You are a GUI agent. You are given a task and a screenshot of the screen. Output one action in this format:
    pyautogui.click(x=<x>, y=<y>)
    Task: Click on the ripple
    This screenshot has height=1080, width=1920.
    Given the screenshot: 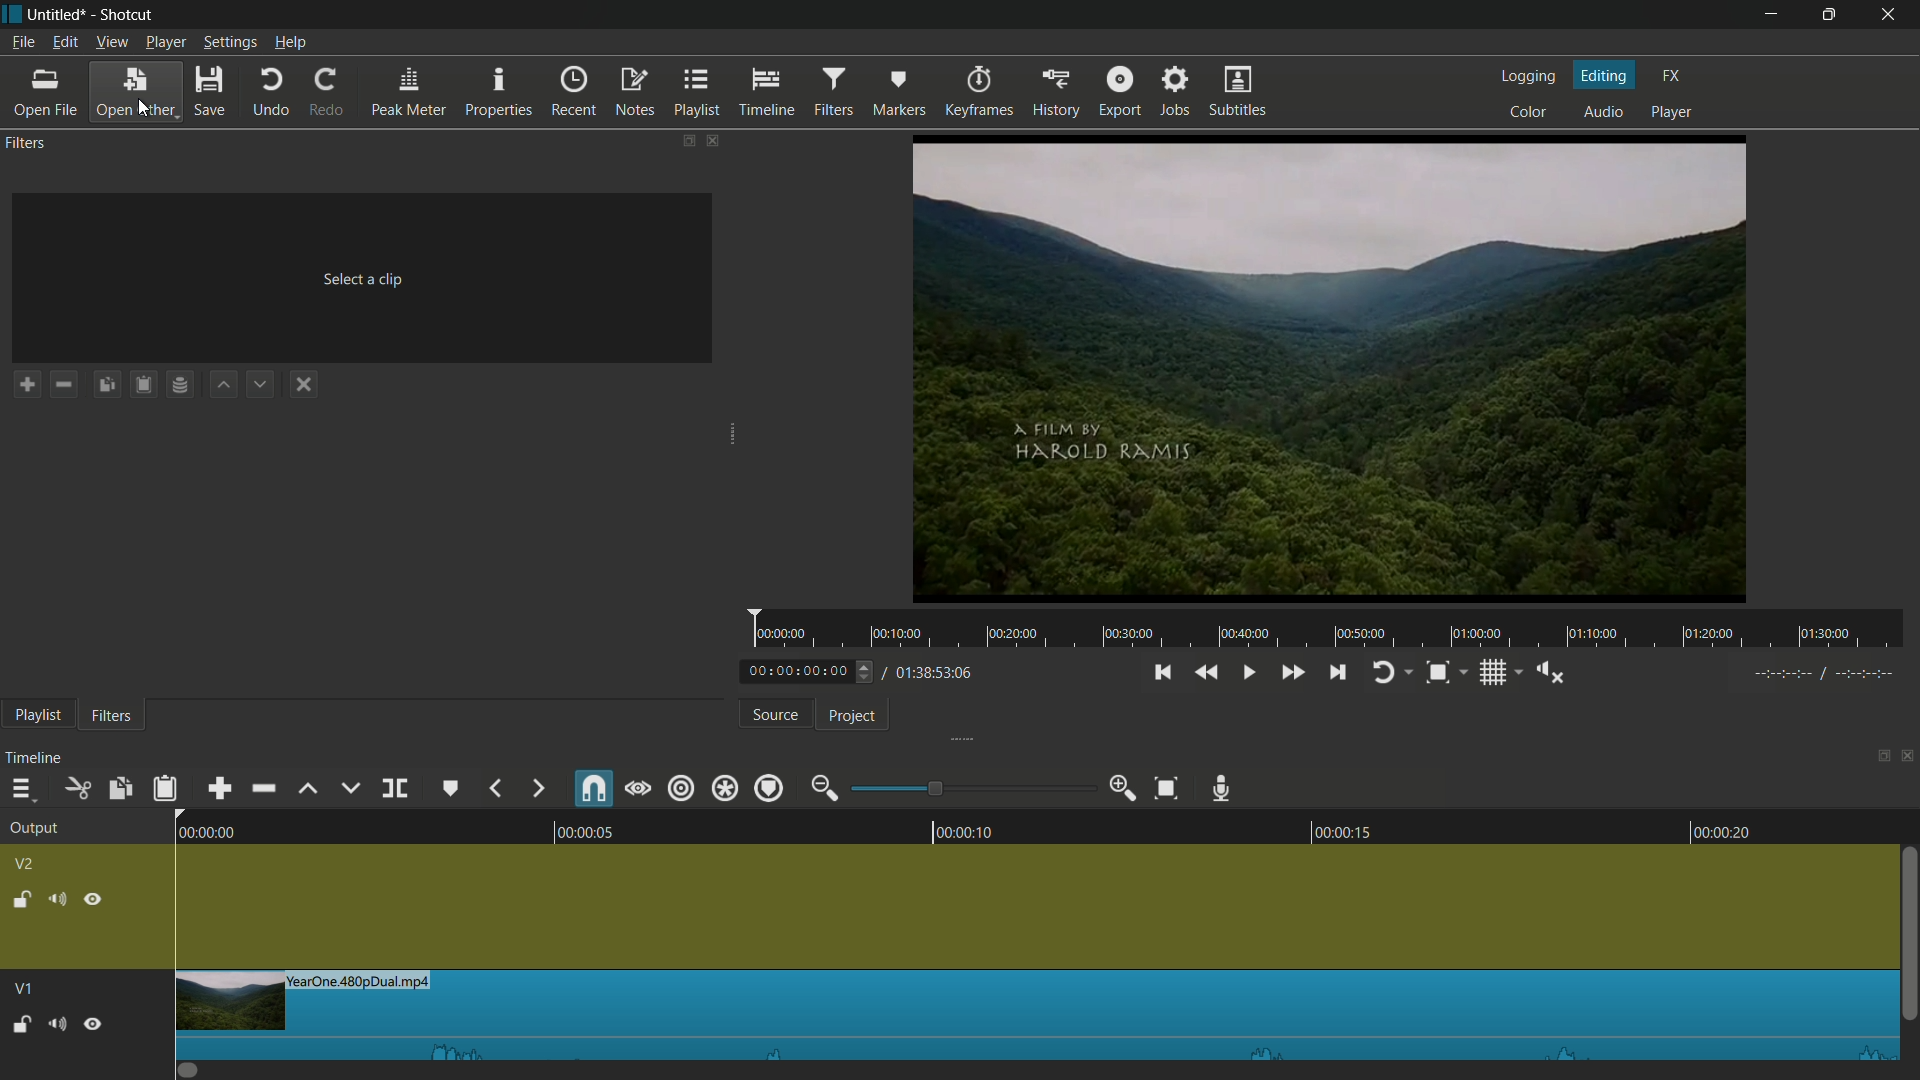 What is the action you would take?
    pyautogui.click(x=683, y=789)
    